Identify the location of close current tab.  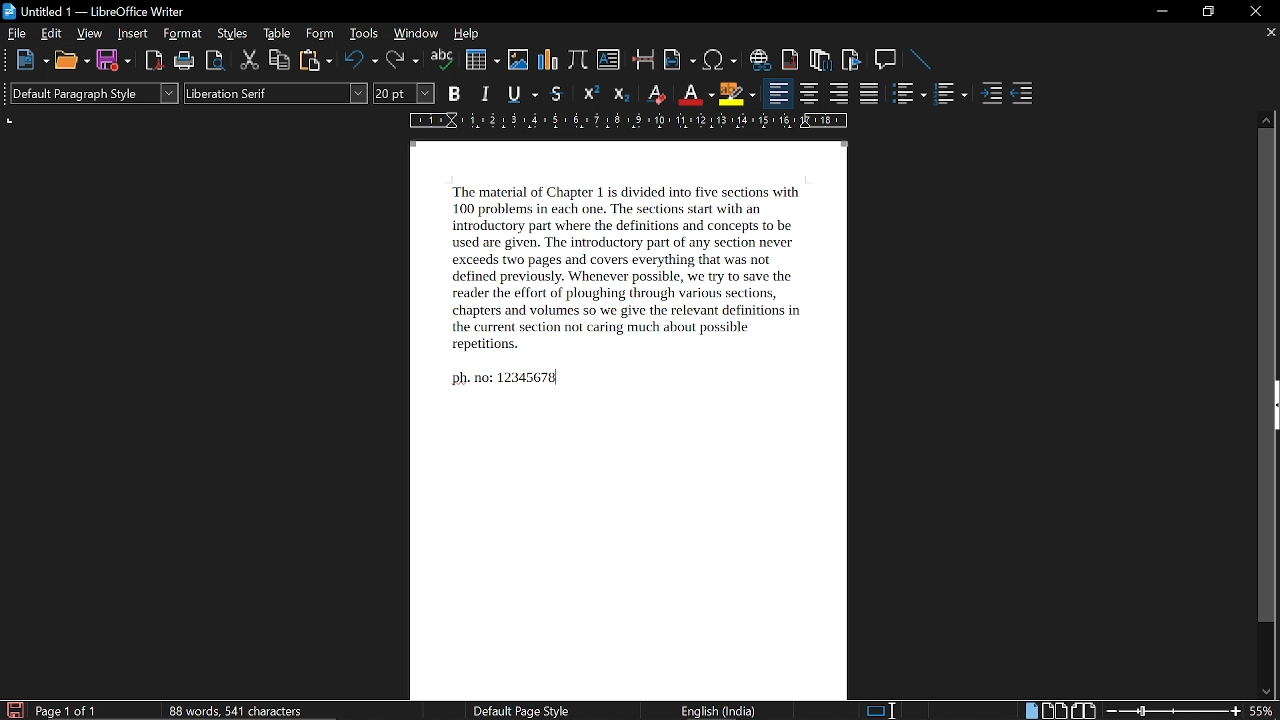
(1270, 33).